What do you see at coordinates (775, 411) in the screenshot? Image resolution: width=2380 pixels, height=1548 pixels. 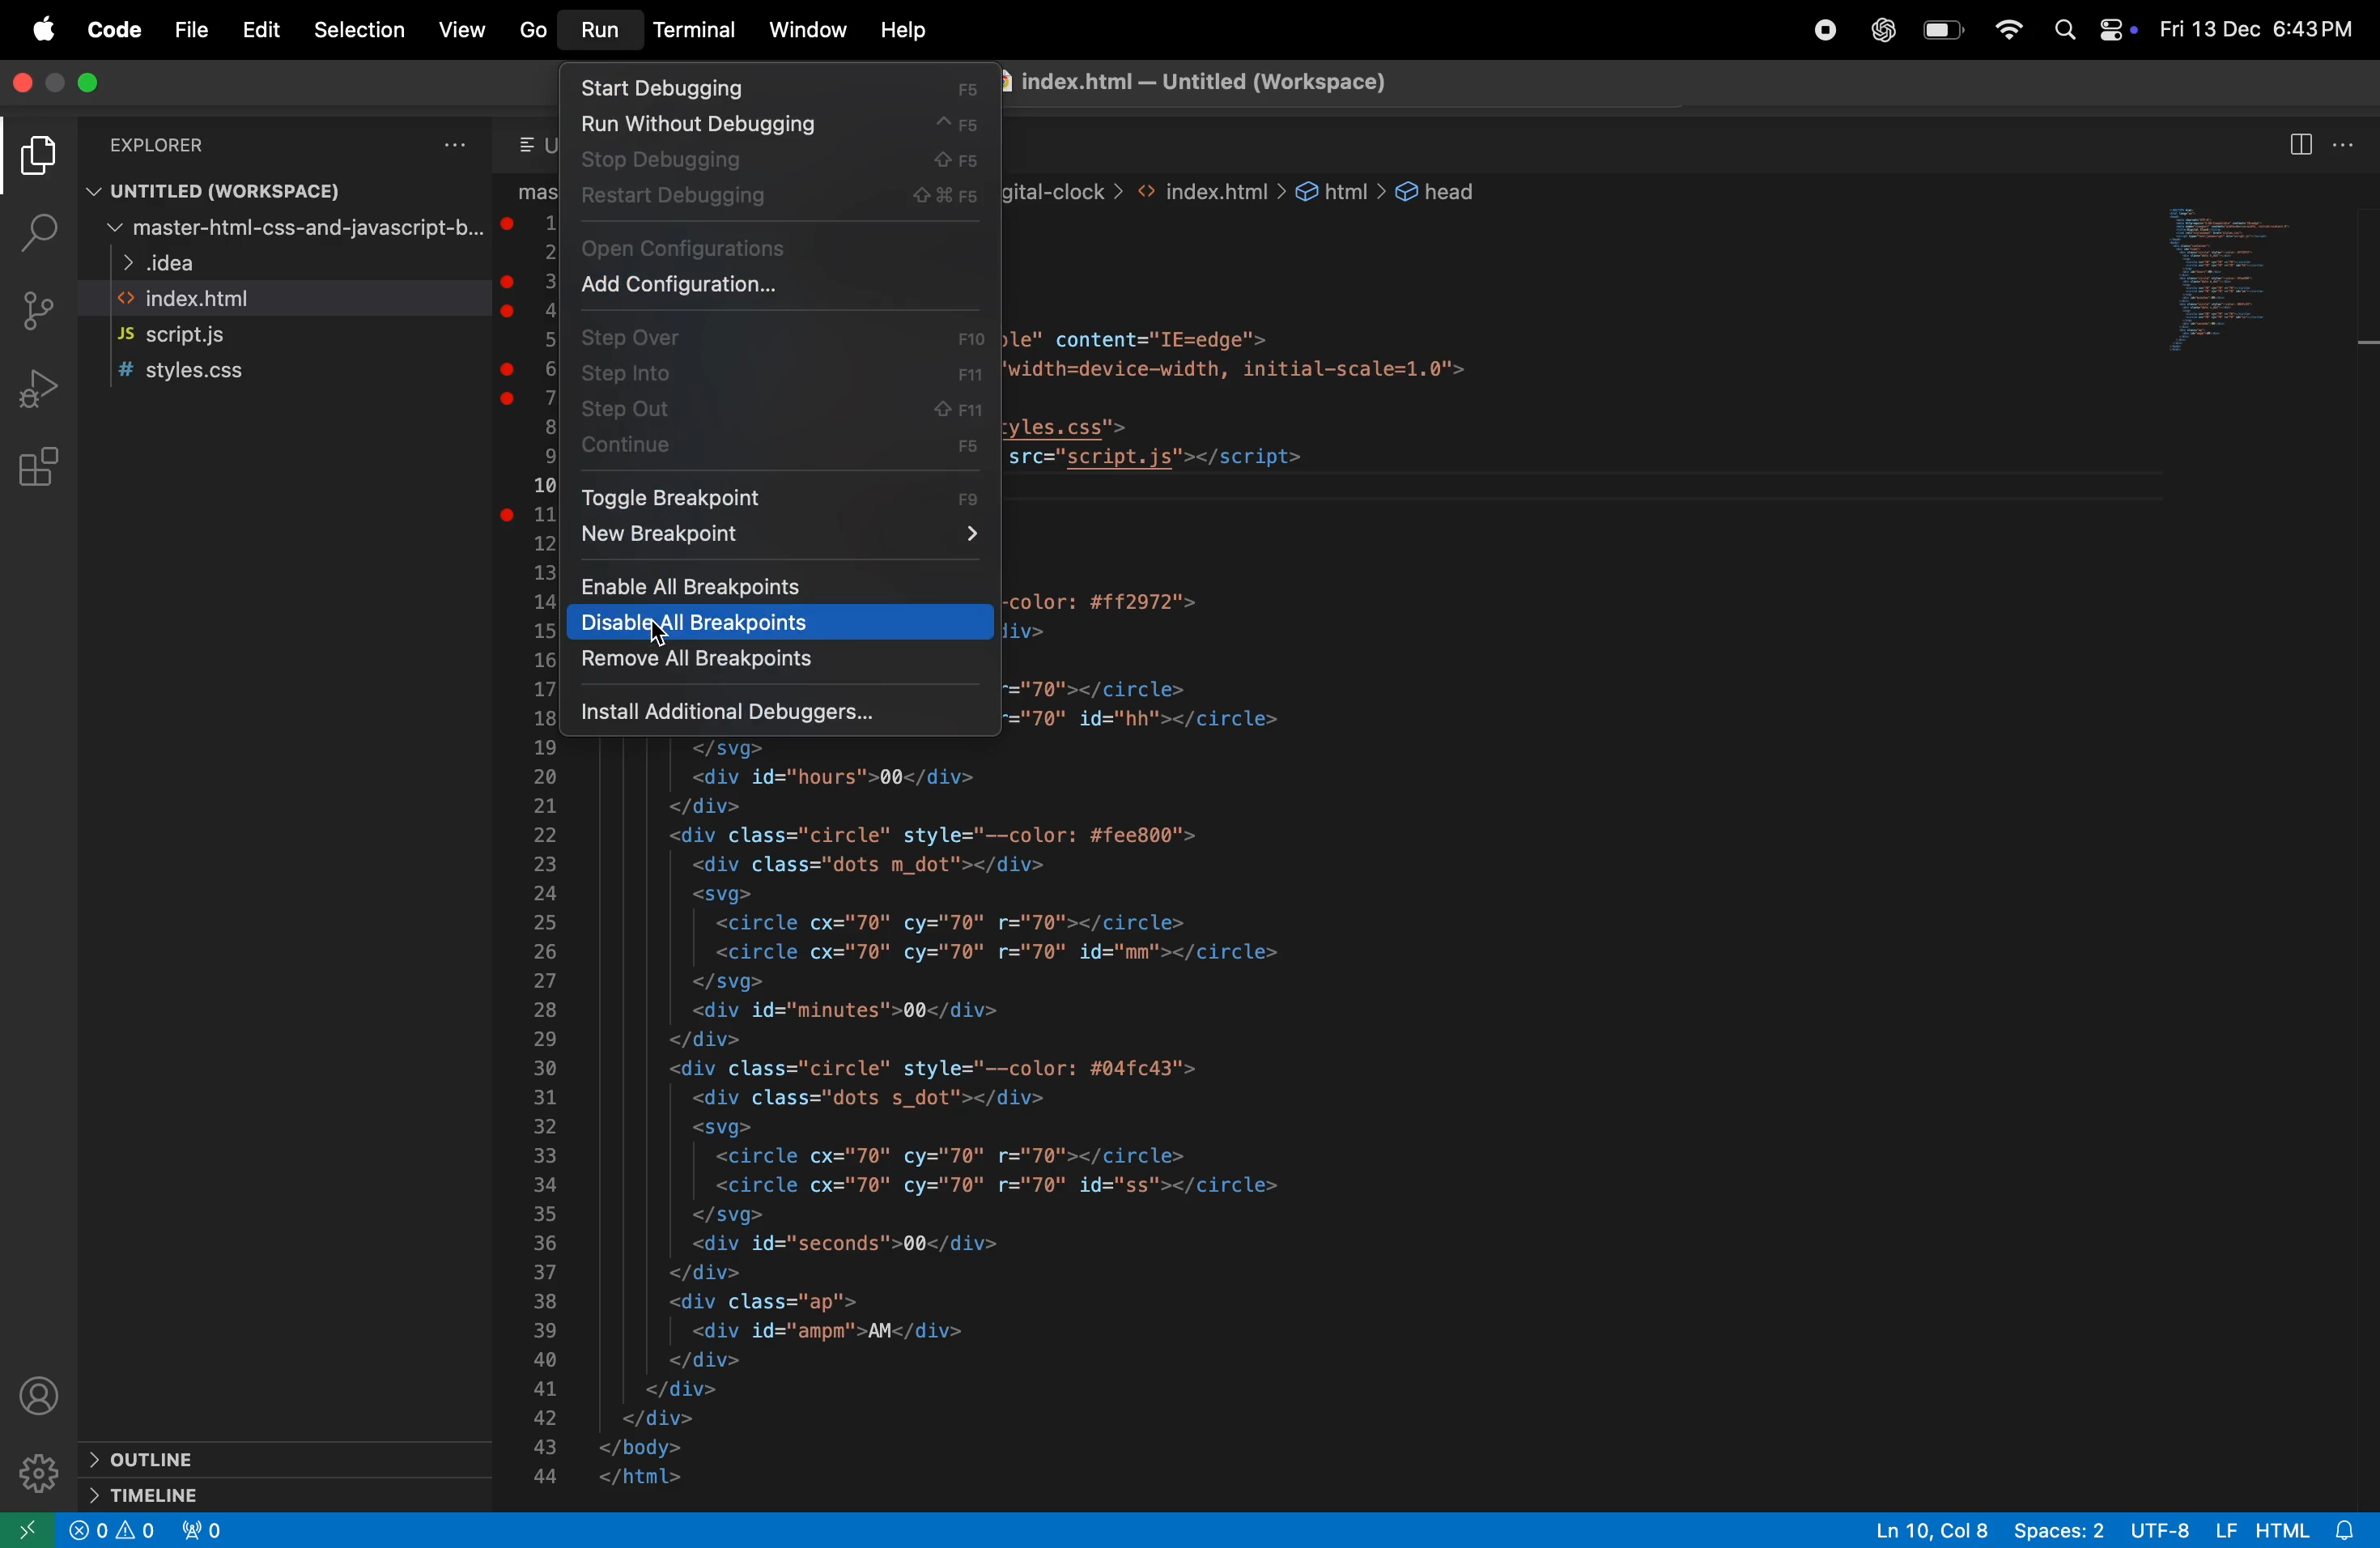 I see `step out` at bounding box center [775, 411].